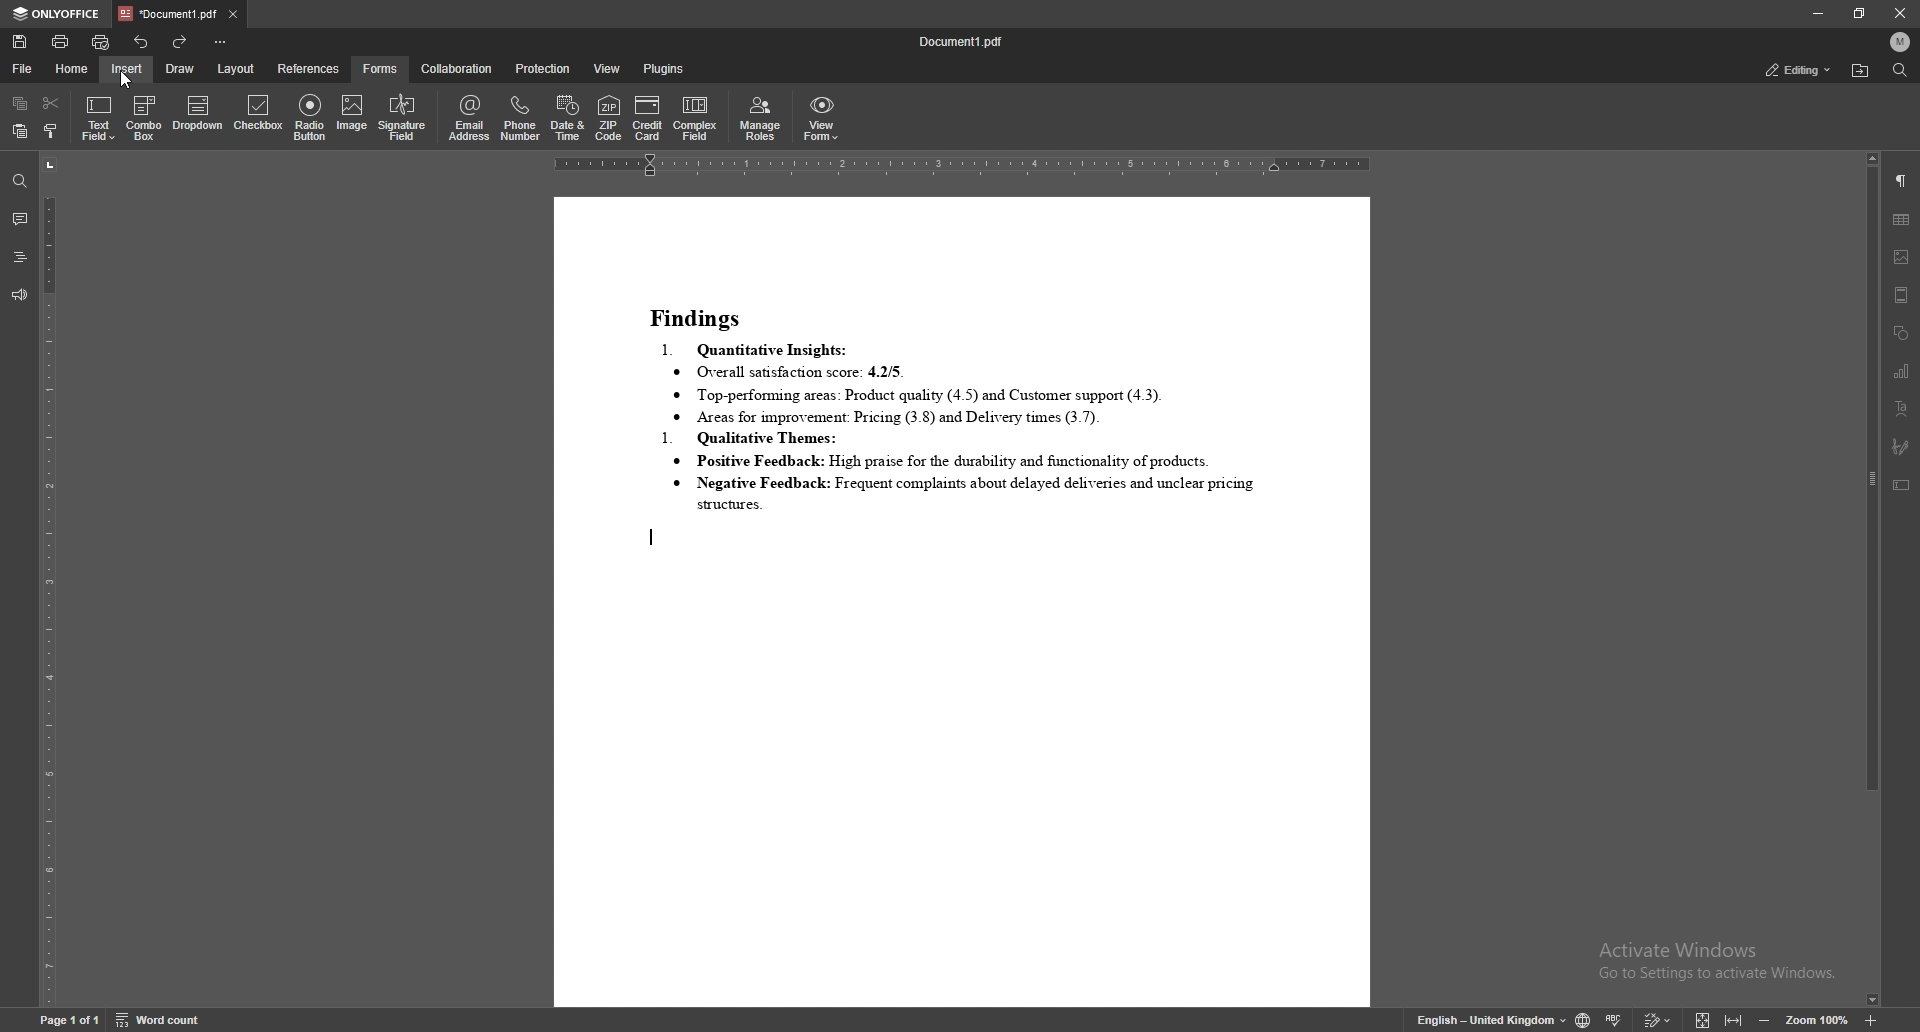 This screenshot has height=1032, width=1920. Describe the element at coordinates (23, 68) in the screenshot. I see `file` at that location.